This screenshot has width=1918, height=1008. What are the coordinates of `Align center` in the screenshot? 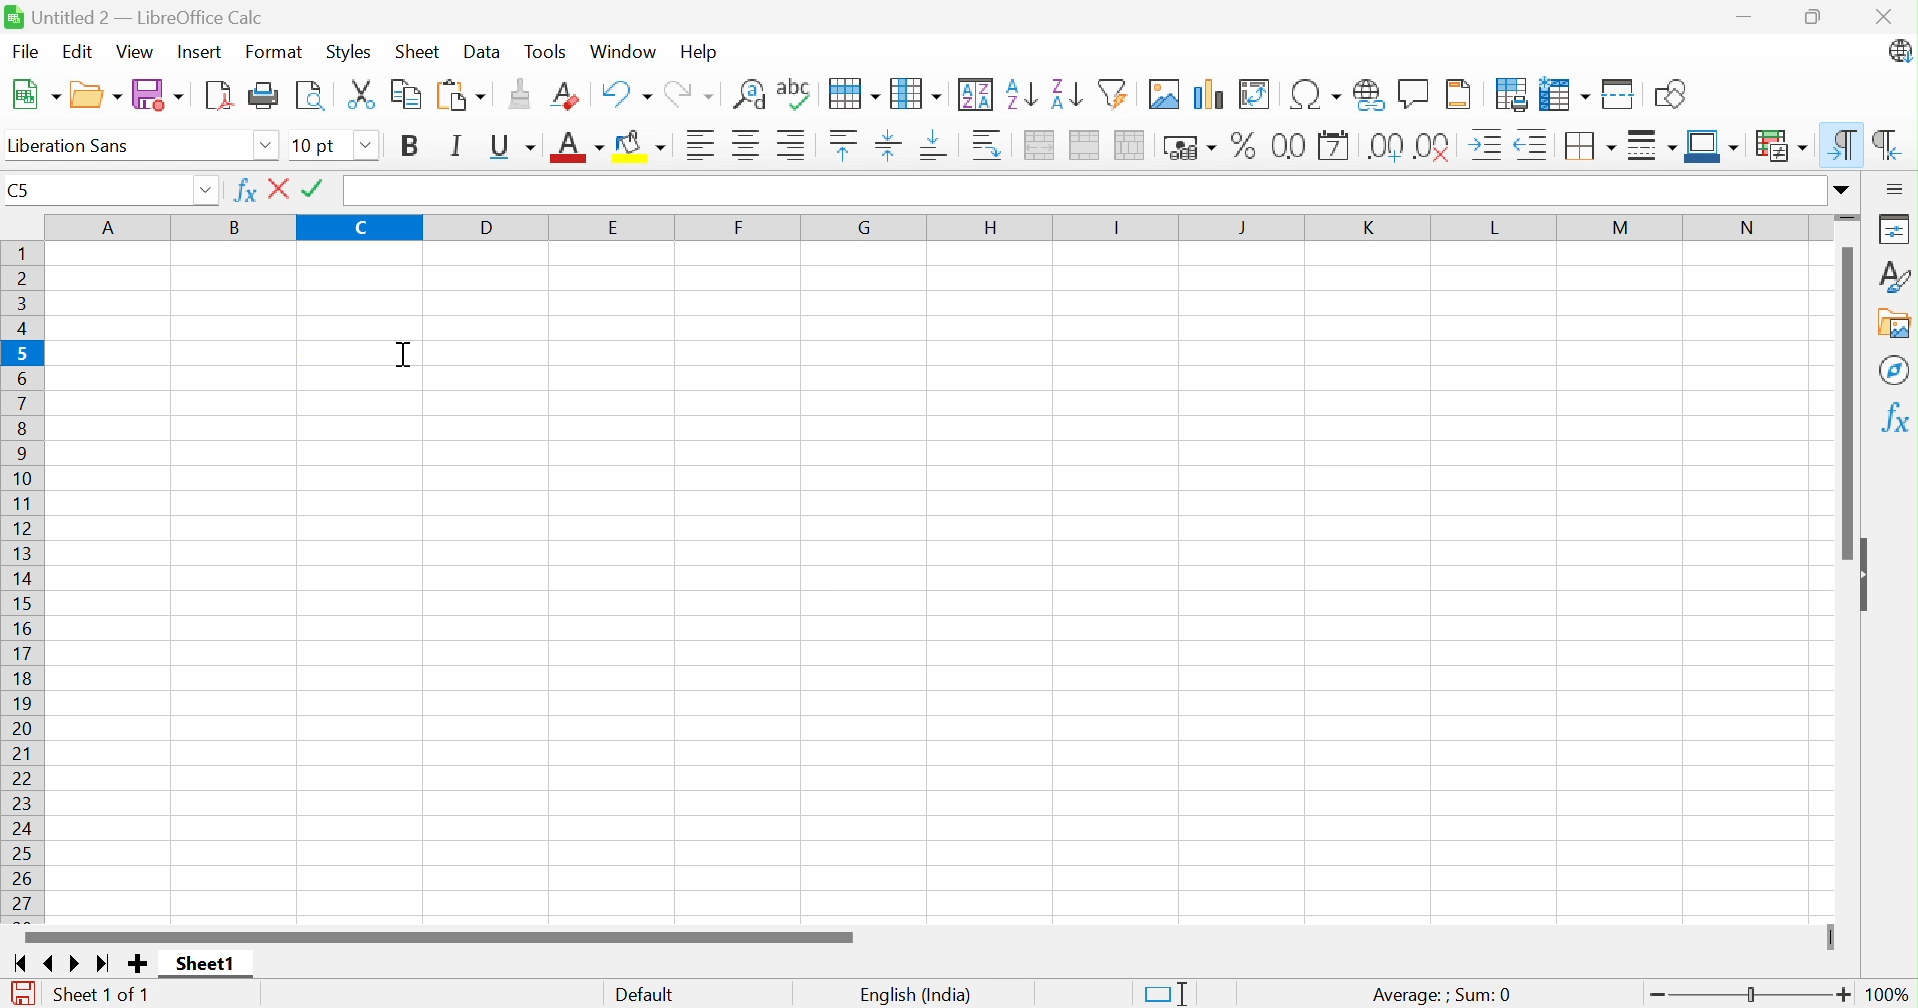 It's located at (748, 146).